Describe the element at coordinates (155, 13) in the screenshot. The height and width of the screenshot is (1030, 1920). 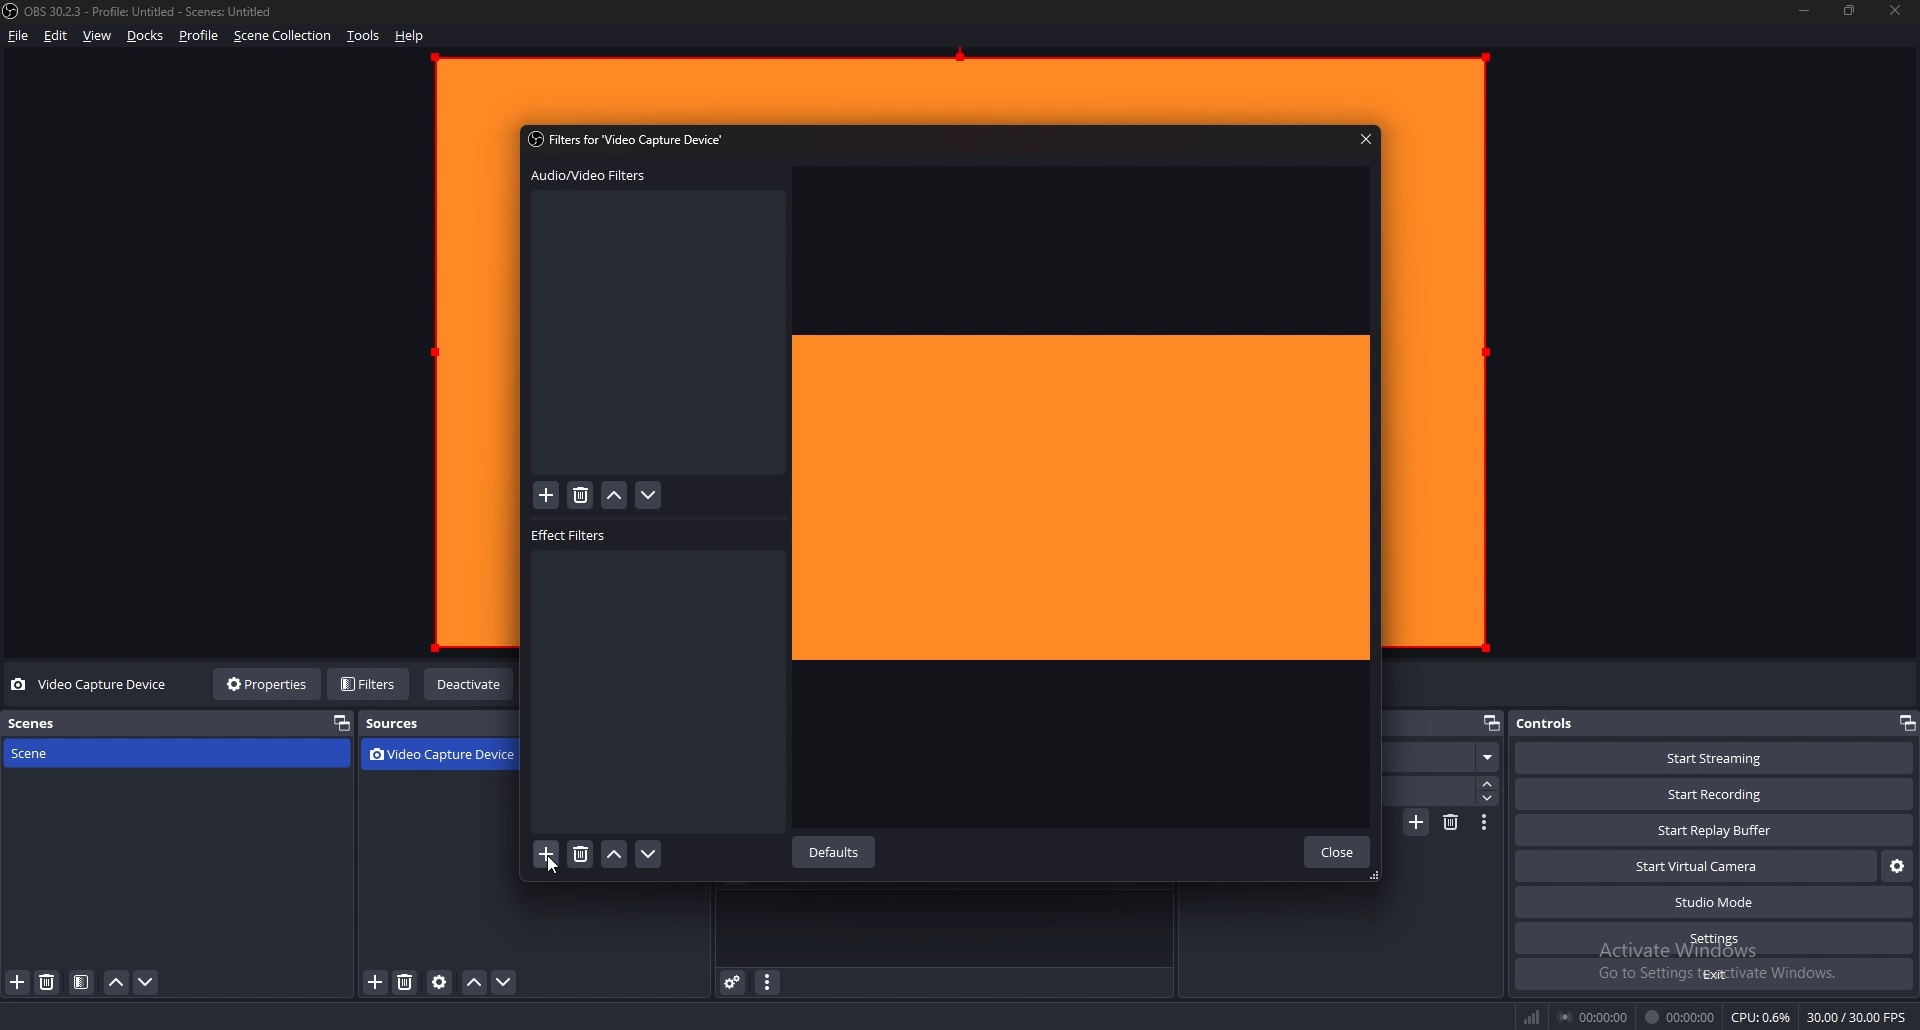
I see `OBS 30.2.3 - Profile: Untitled - Scenes: Untitled` at that location.